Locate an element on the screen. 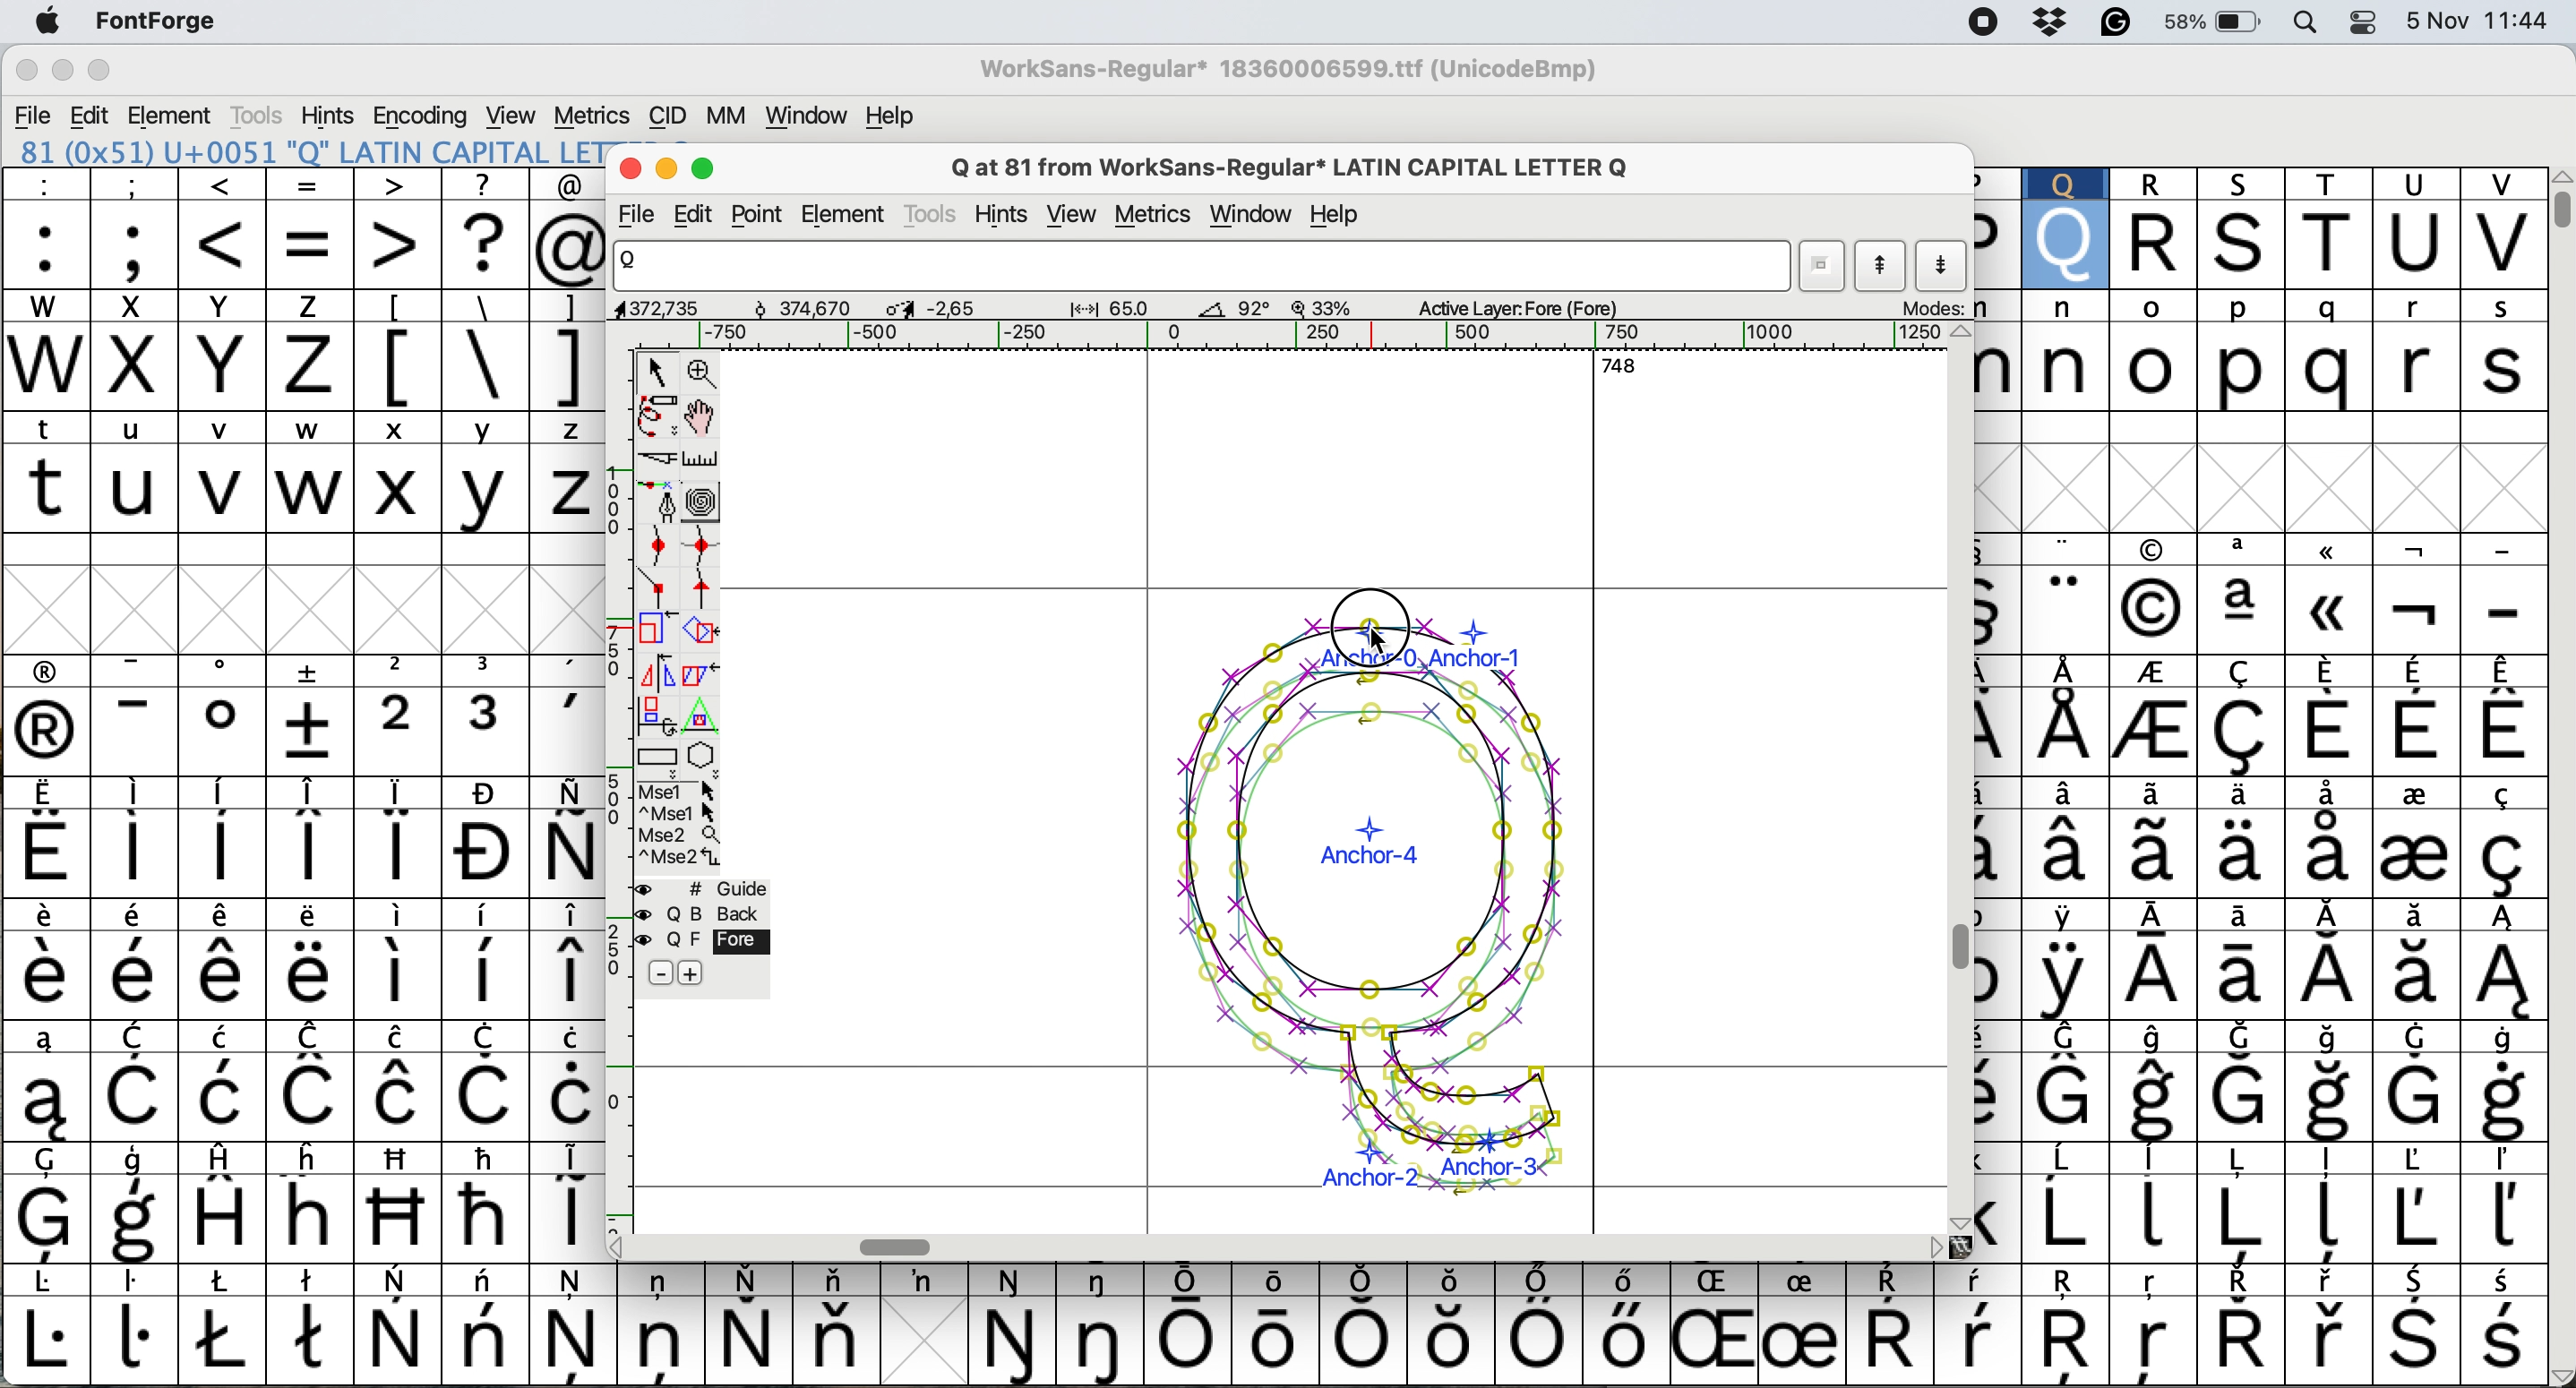  flip the selection is located at coordinates (656, 674).